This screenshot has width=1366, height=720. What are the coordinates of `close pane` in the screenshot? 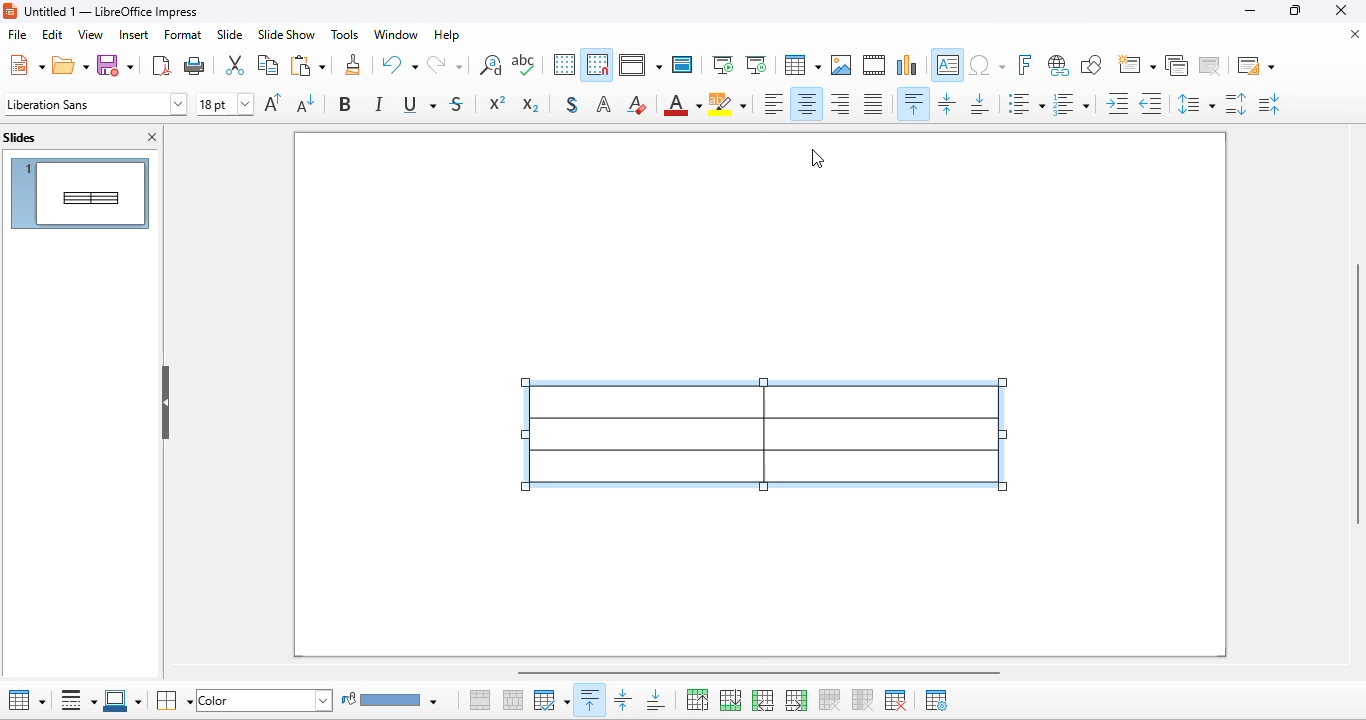 It's located at (154, 137).